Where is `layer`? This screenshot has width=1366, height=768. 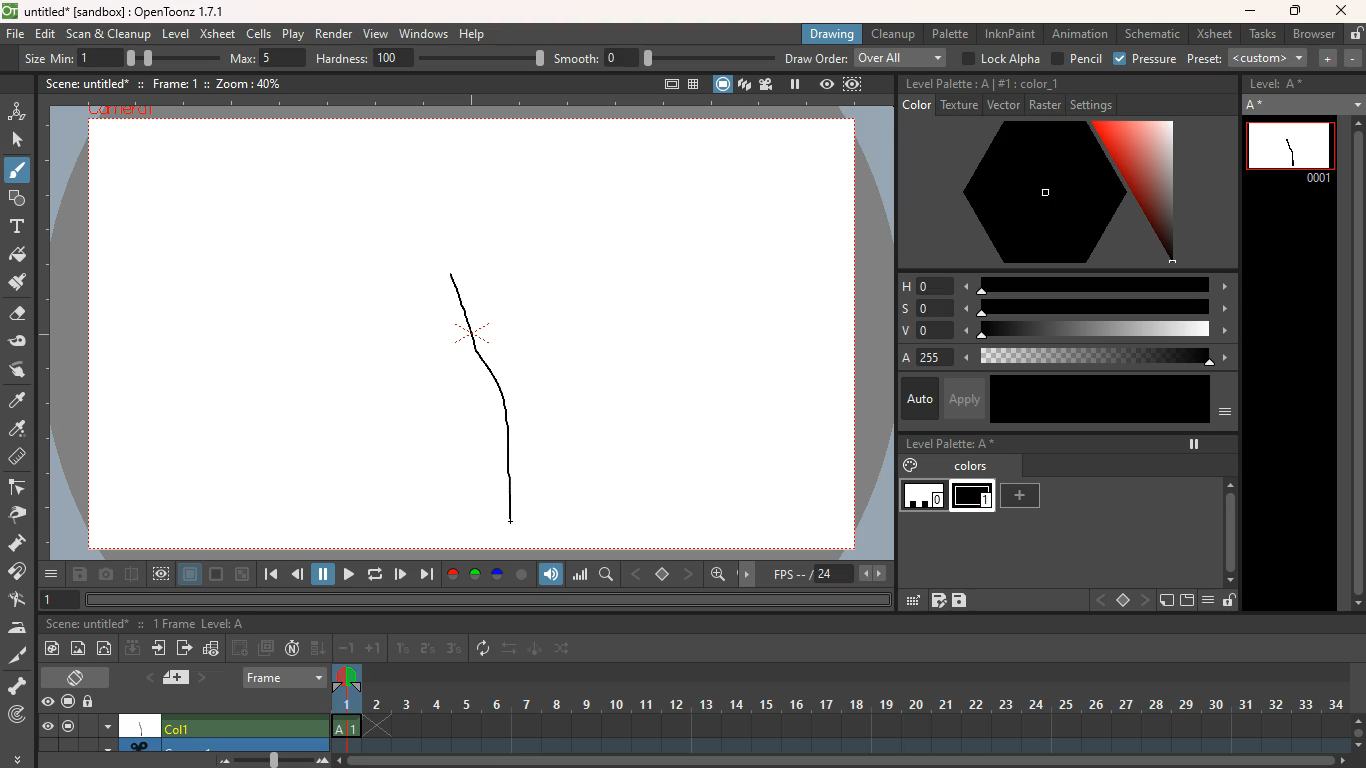 layer is located at coordinates (172, 678).